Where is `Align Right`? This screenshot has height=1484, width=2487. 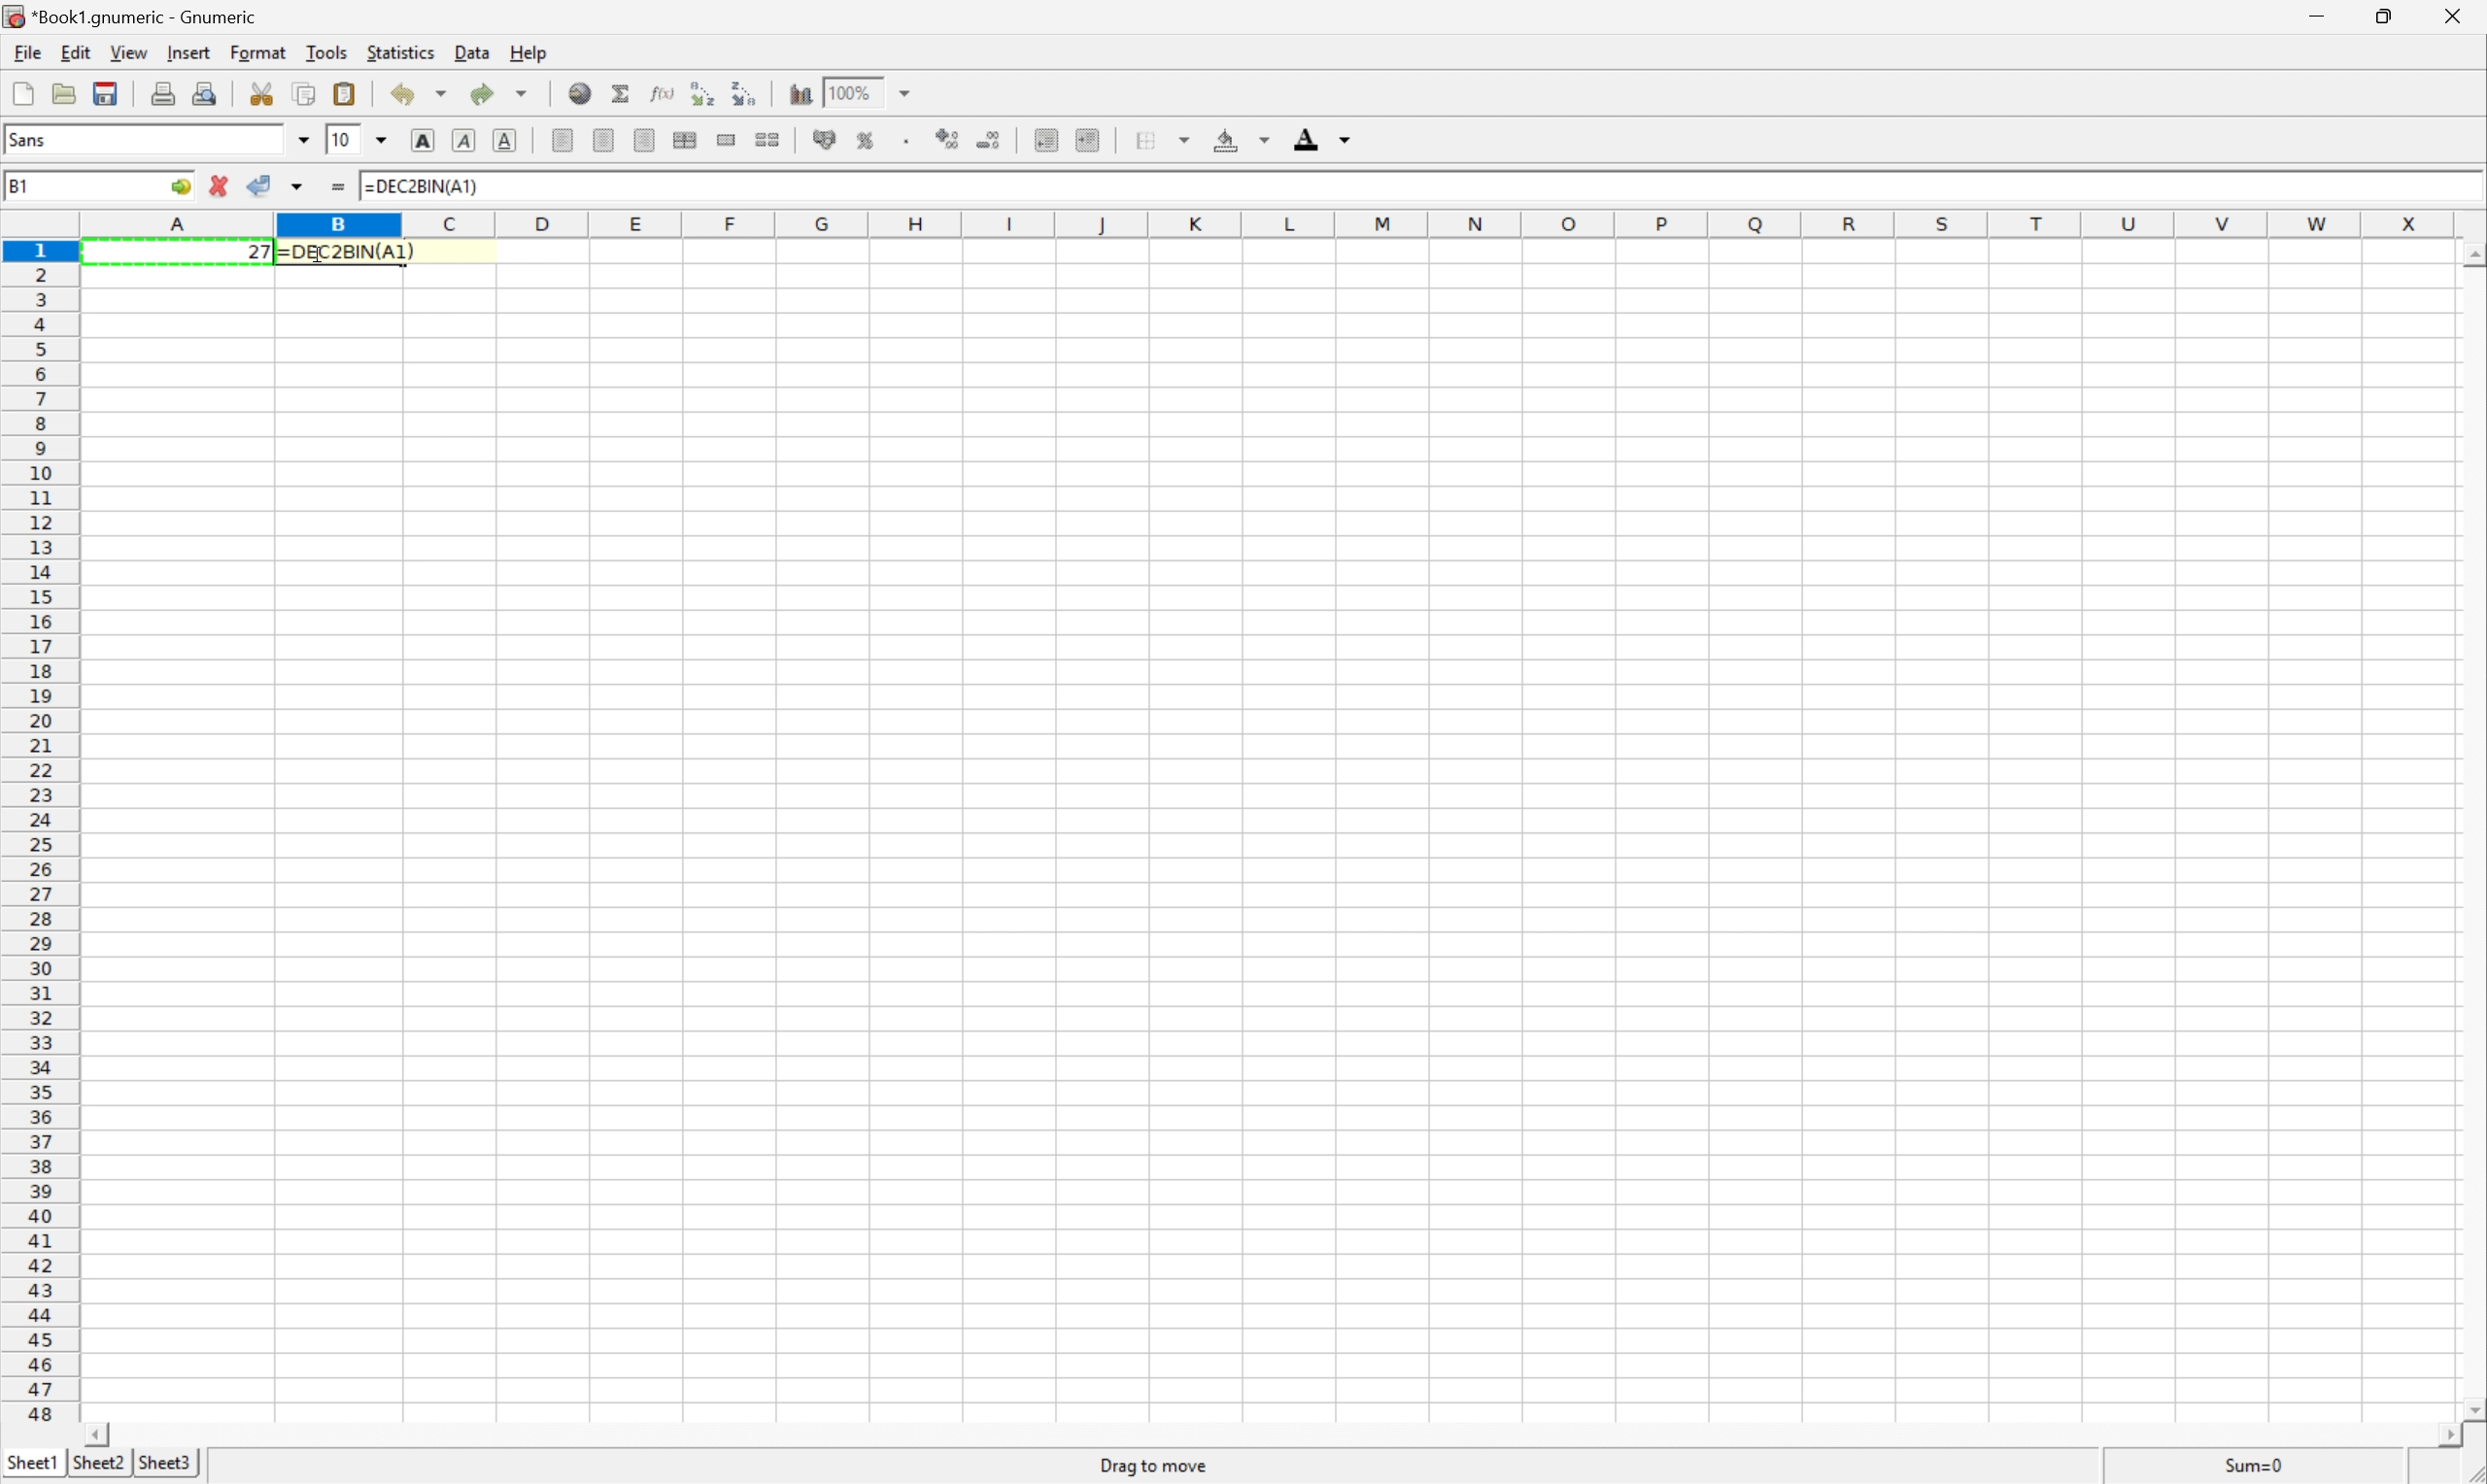 Align Right is located at coordinates (645, 139).